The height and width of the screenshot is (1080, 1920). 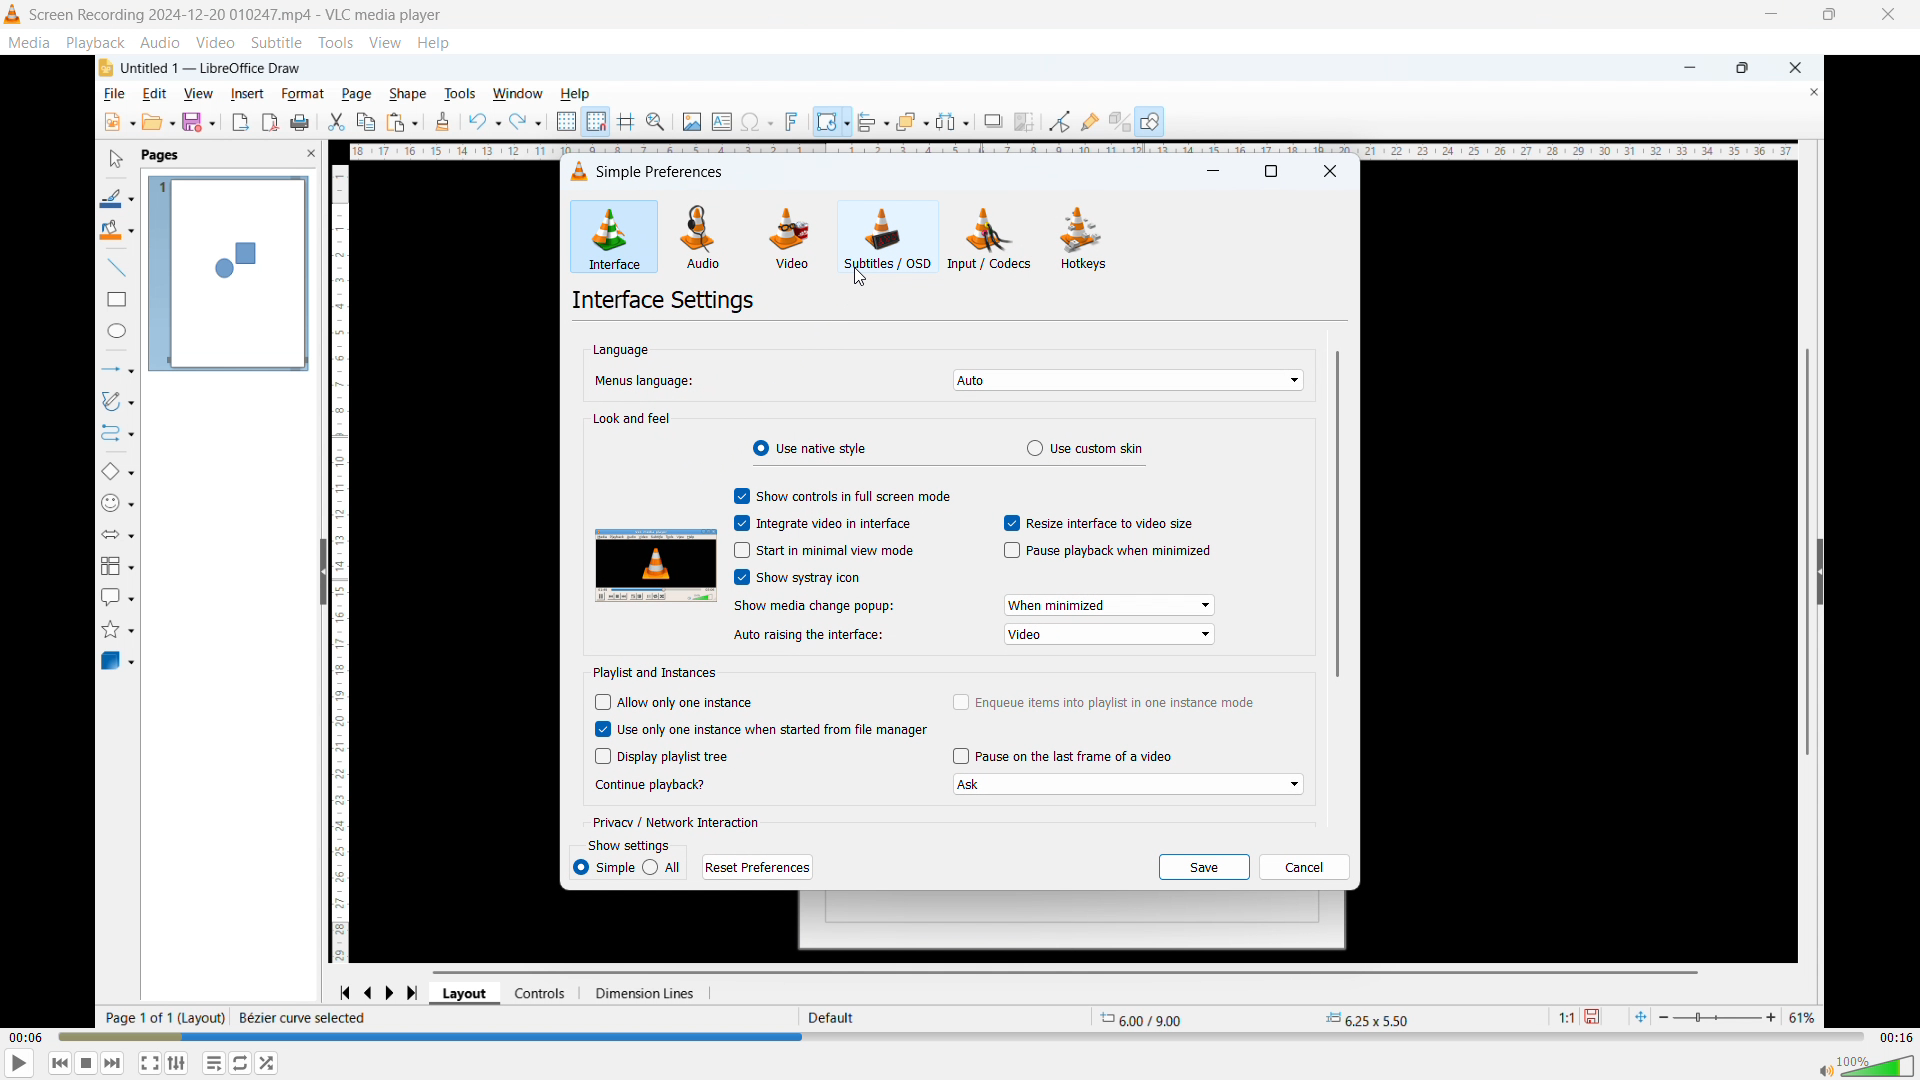 What do you see at coordinates (1769, 16) in the screenshot?
I see `minimise ` at bounding box center [1769, 16].